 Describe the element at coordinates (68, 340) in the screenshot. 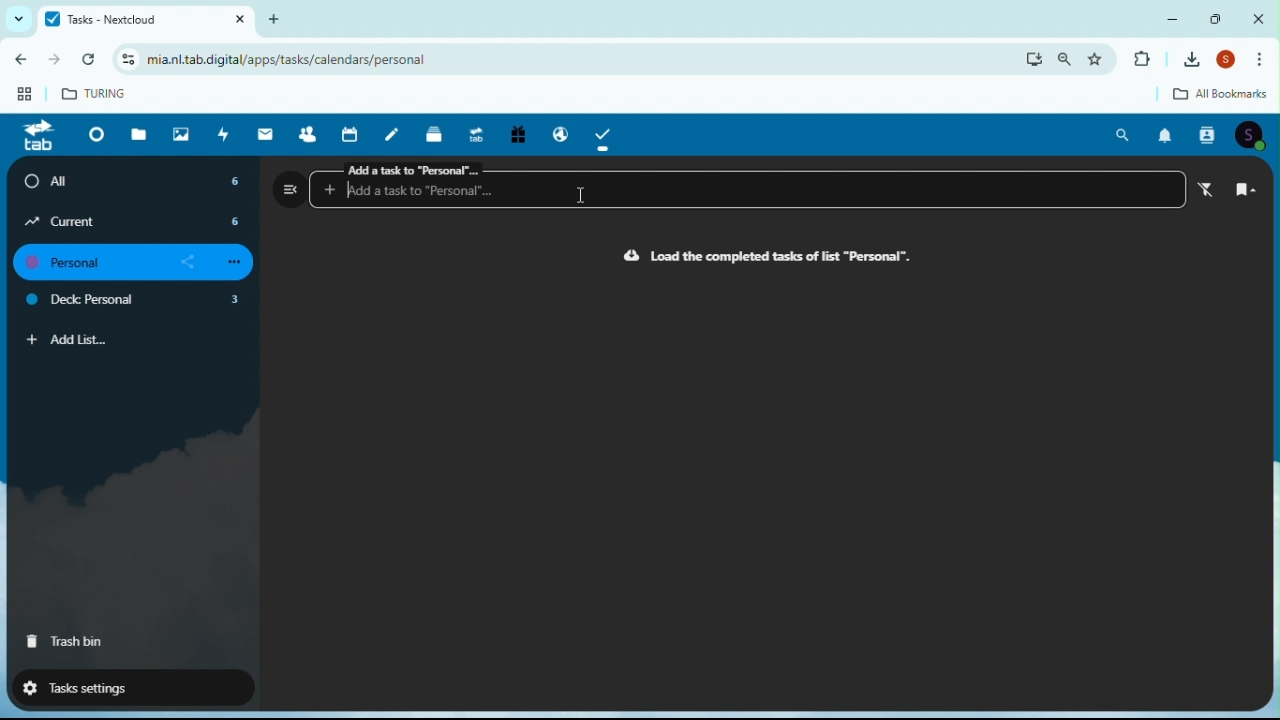

I see `Add list` at that location.